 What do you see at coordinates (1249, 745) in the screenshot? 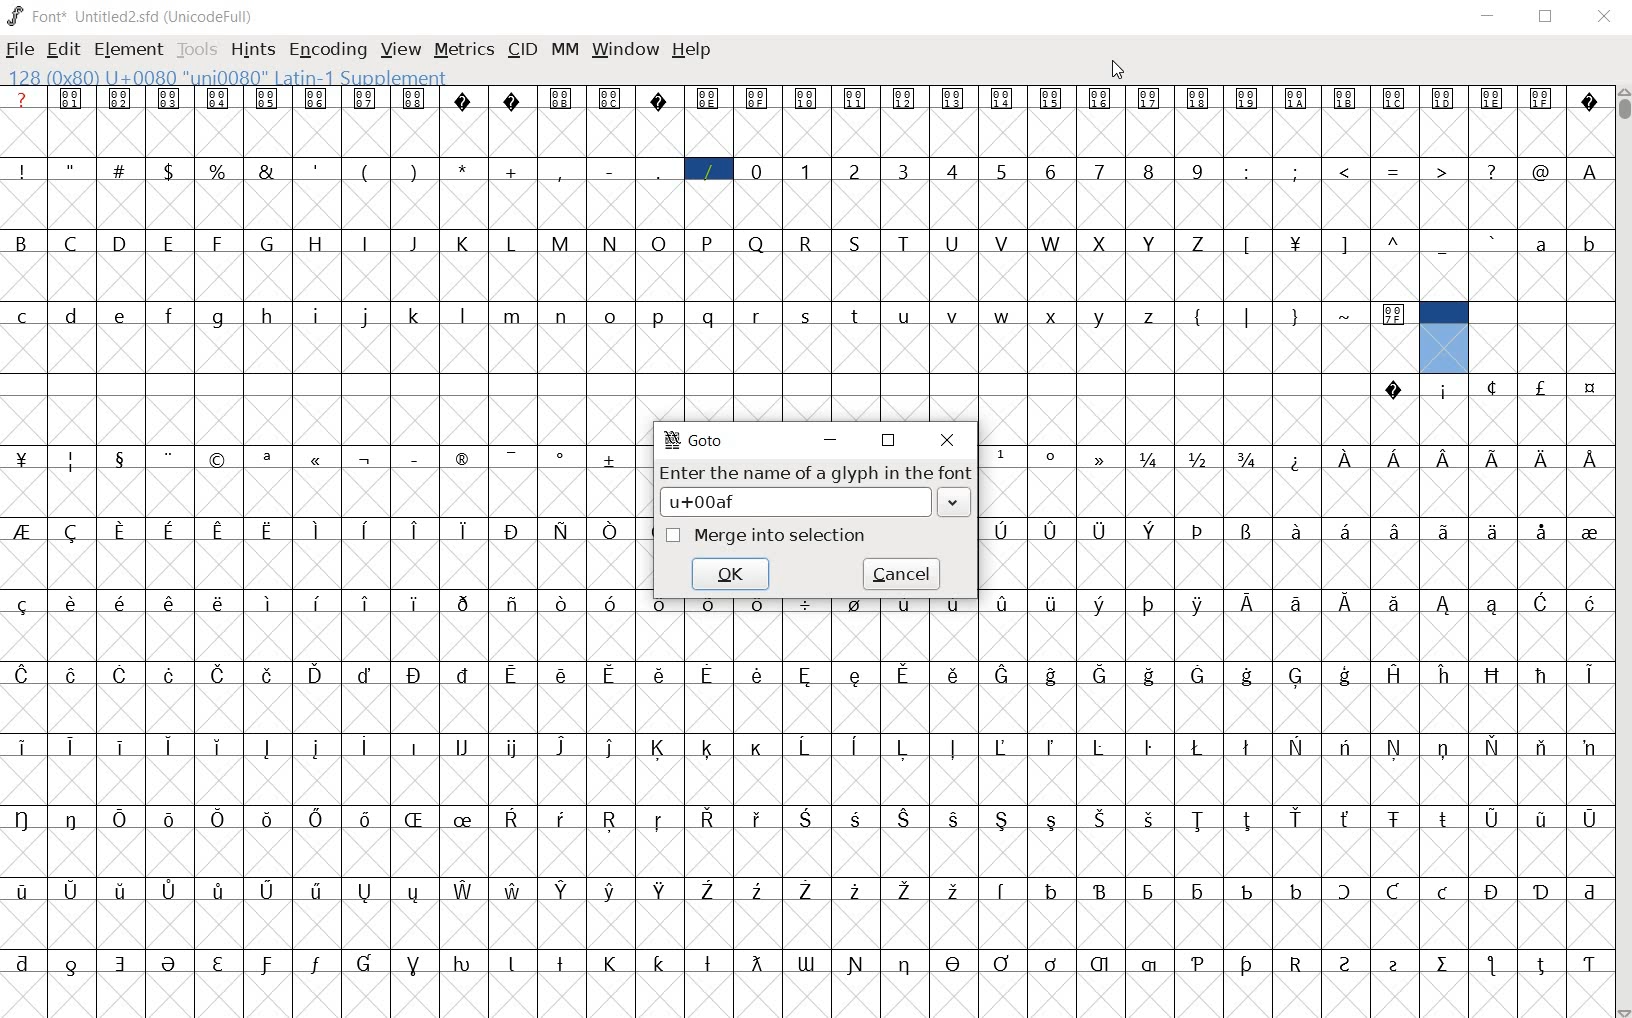
I see `Symbol` at bounding box center [1249, 745].